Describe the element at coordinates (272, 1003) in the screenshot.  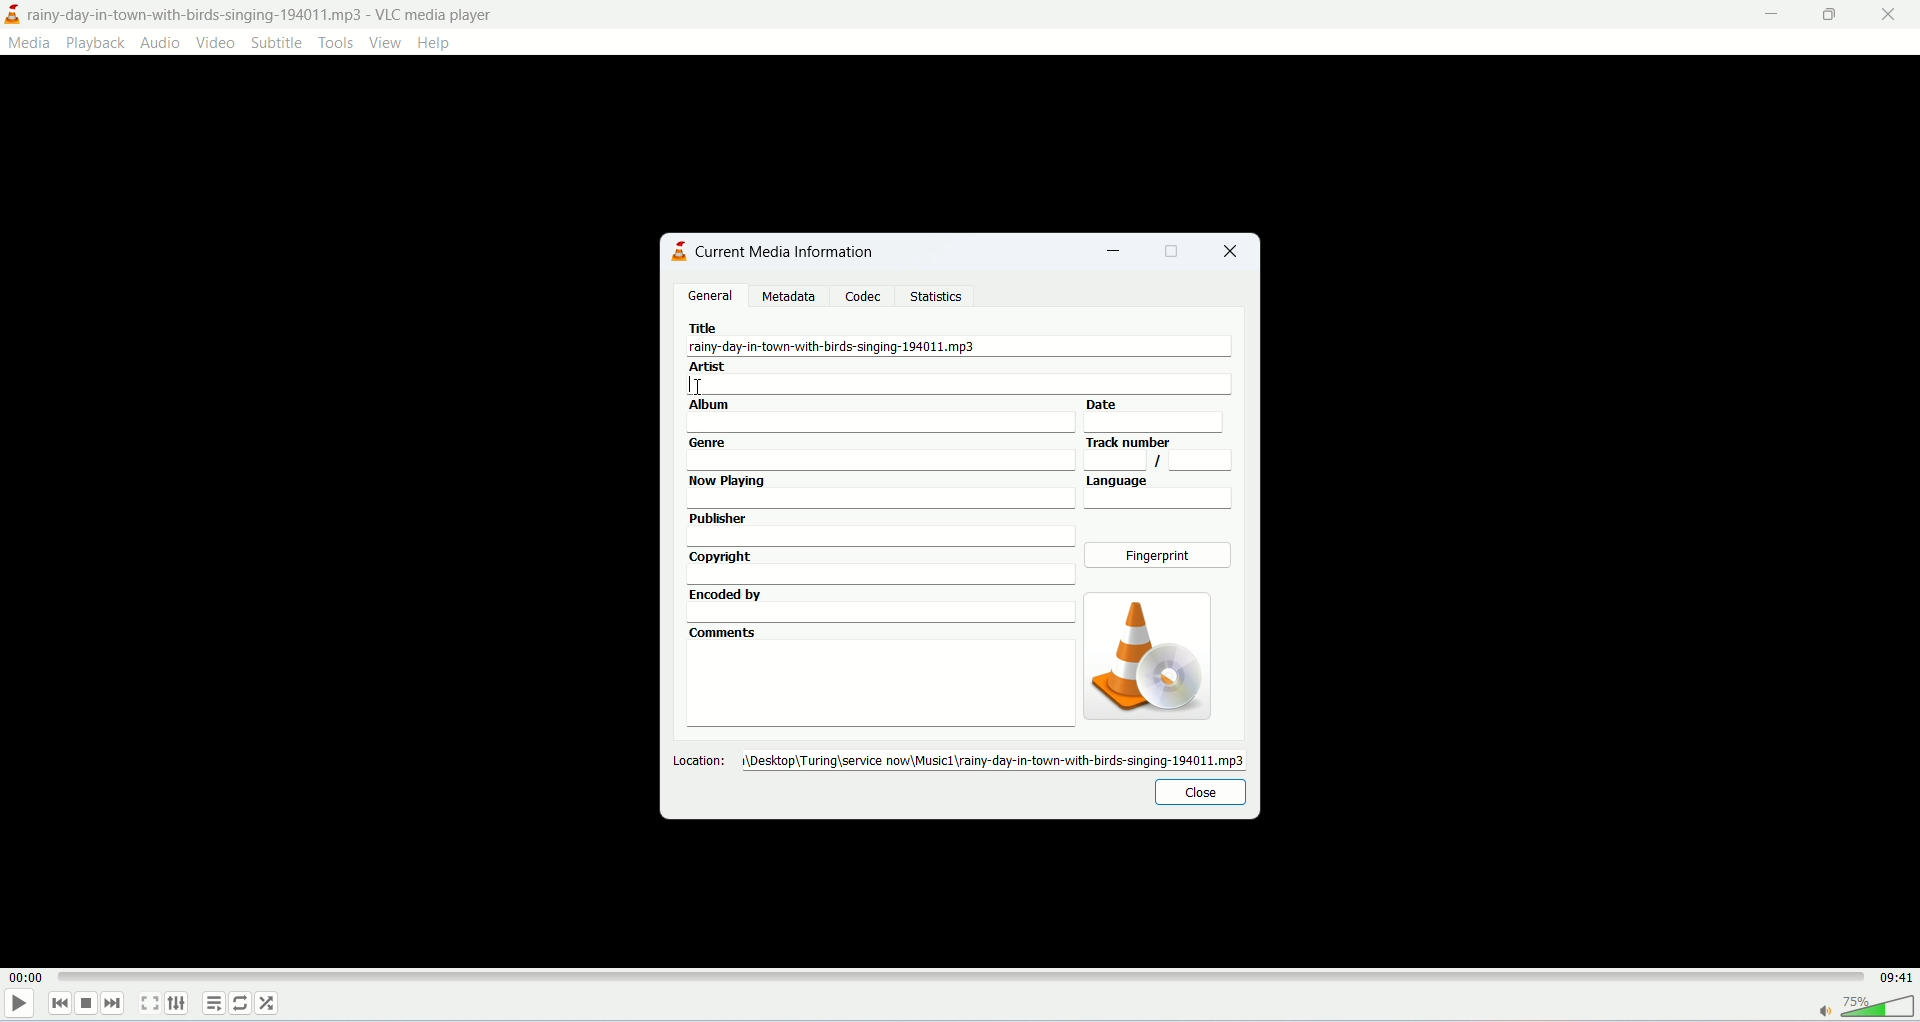
I see `shuffle` at that location.